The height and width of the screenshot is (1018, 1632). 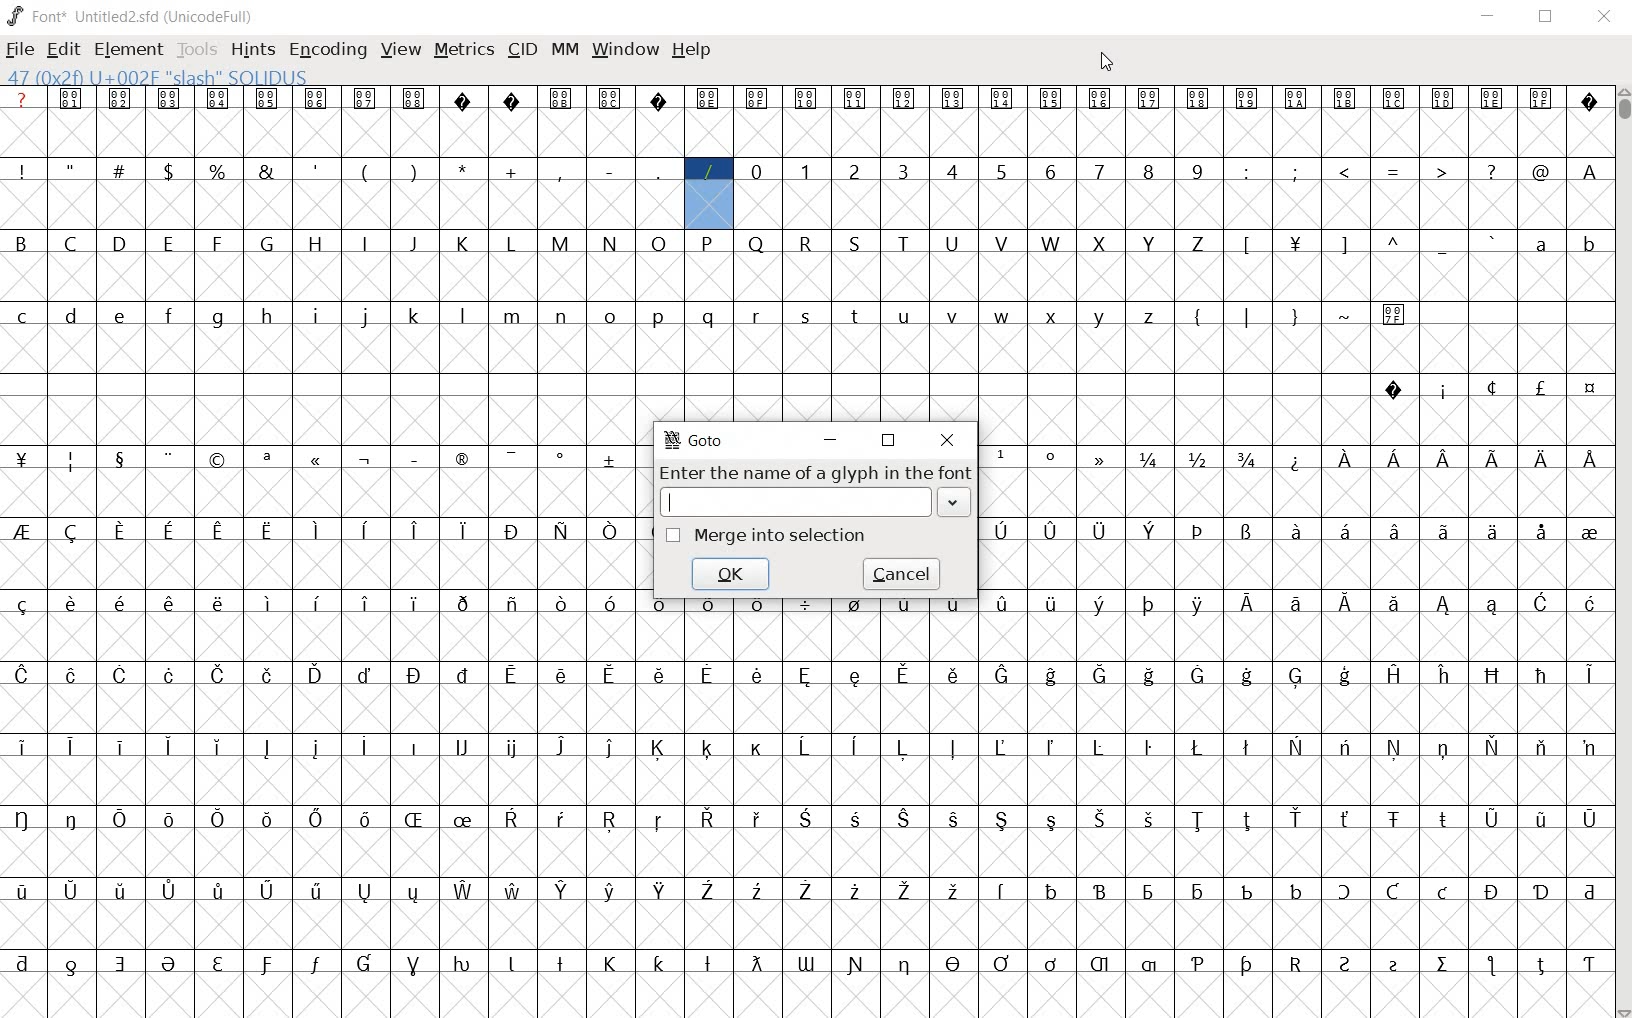 I want to click on glyph, so click(x=21, y=675).